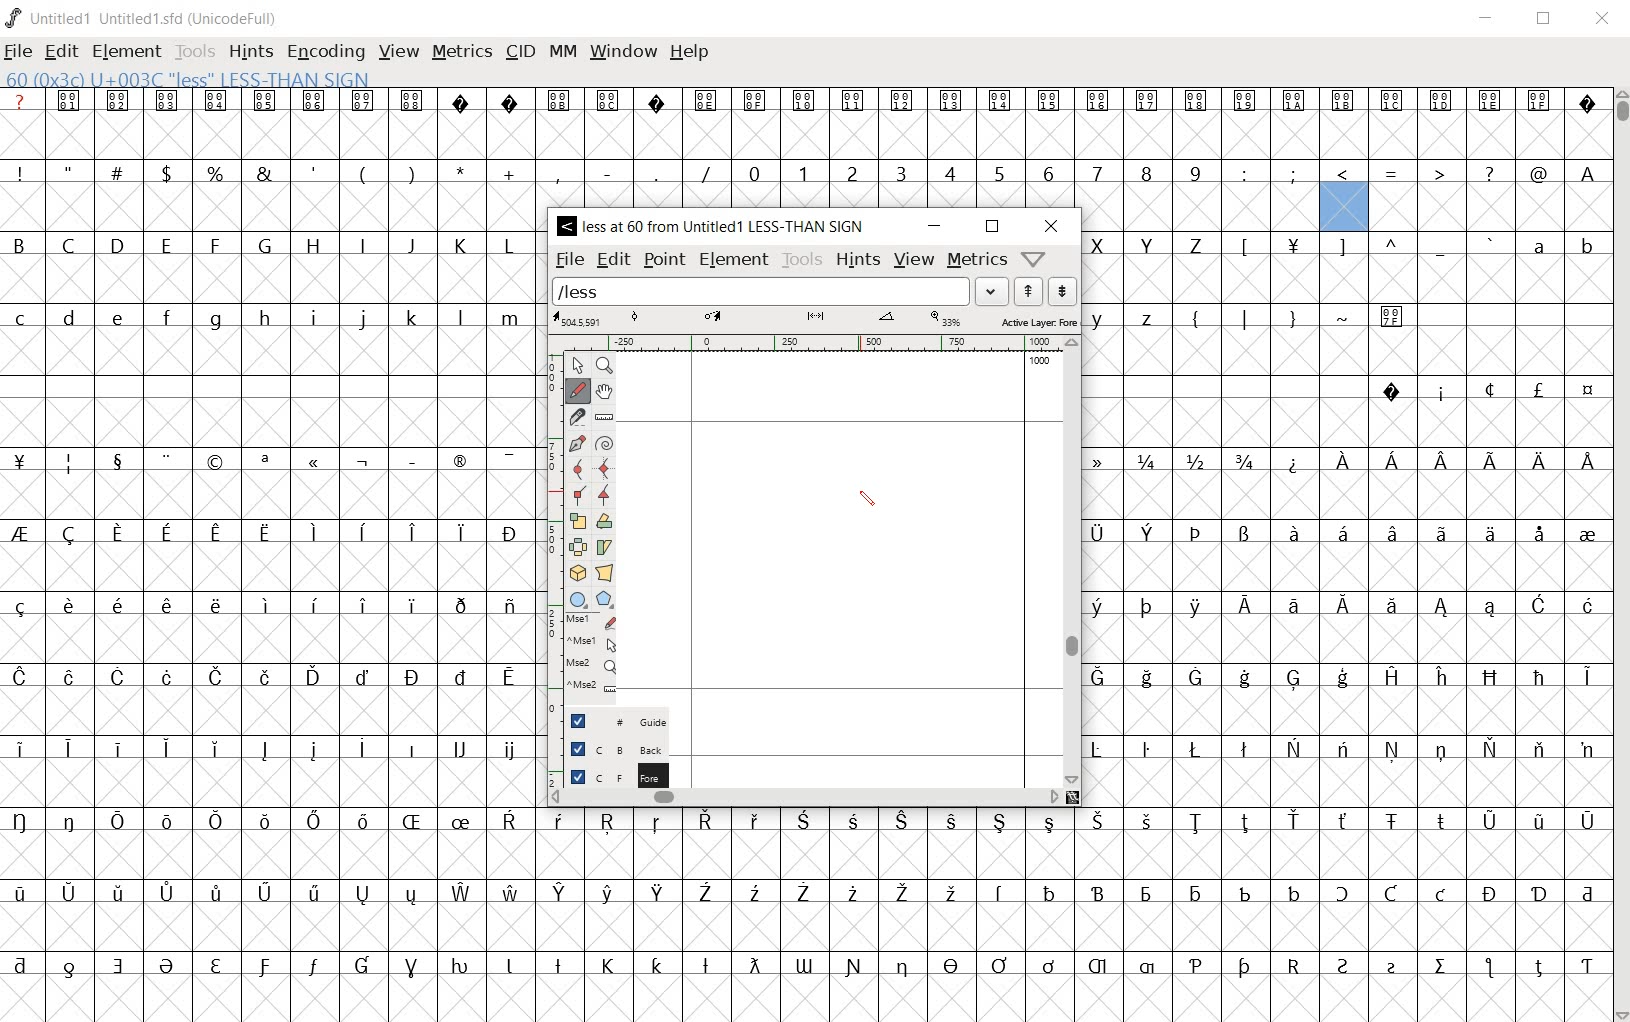 This screenshot has height=1022, width=1630. What do you see at coordinates (519, 53) in the screenshot?
I see `cid` at bounding box center [519, 53].